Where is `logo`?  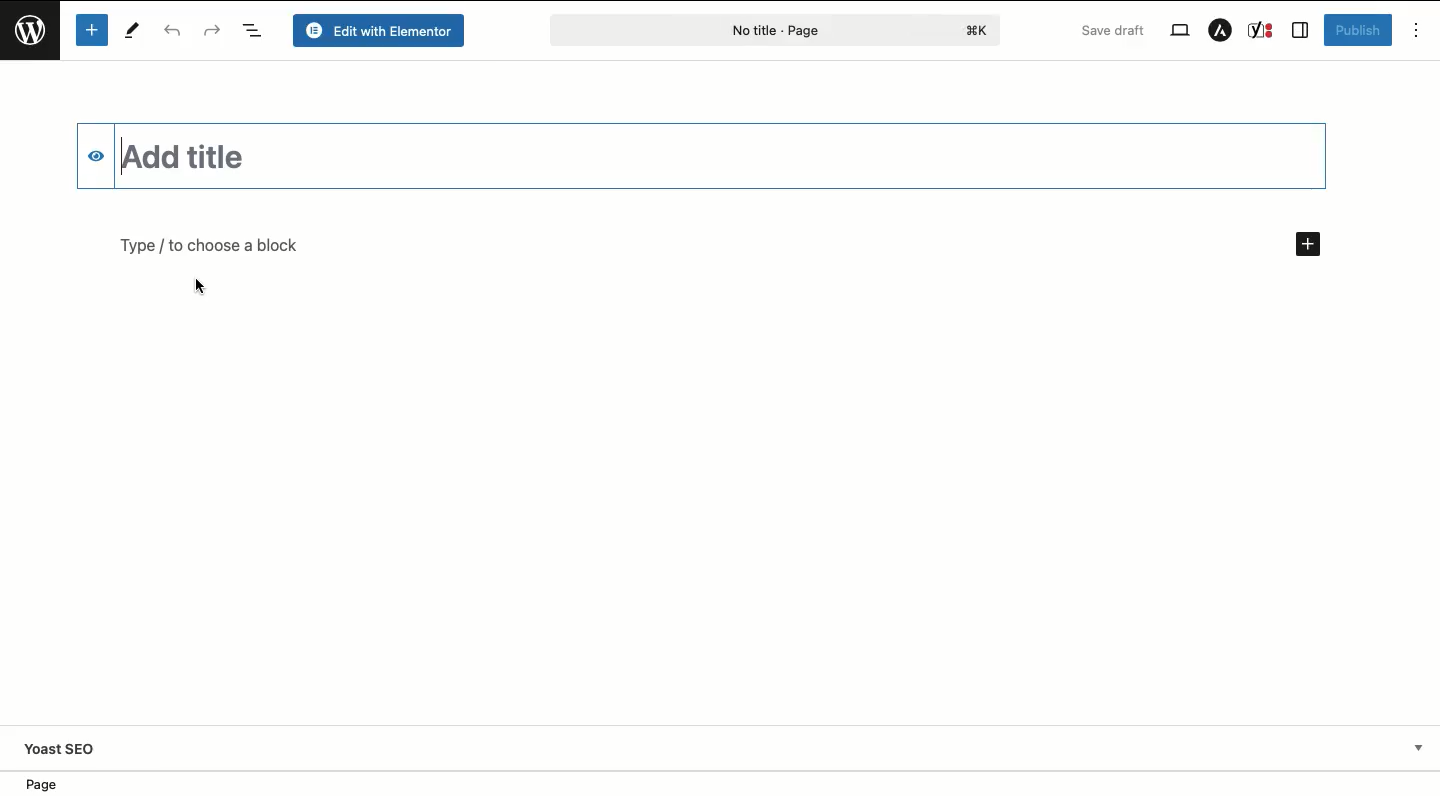
logo is located at coordinates (981, 30).